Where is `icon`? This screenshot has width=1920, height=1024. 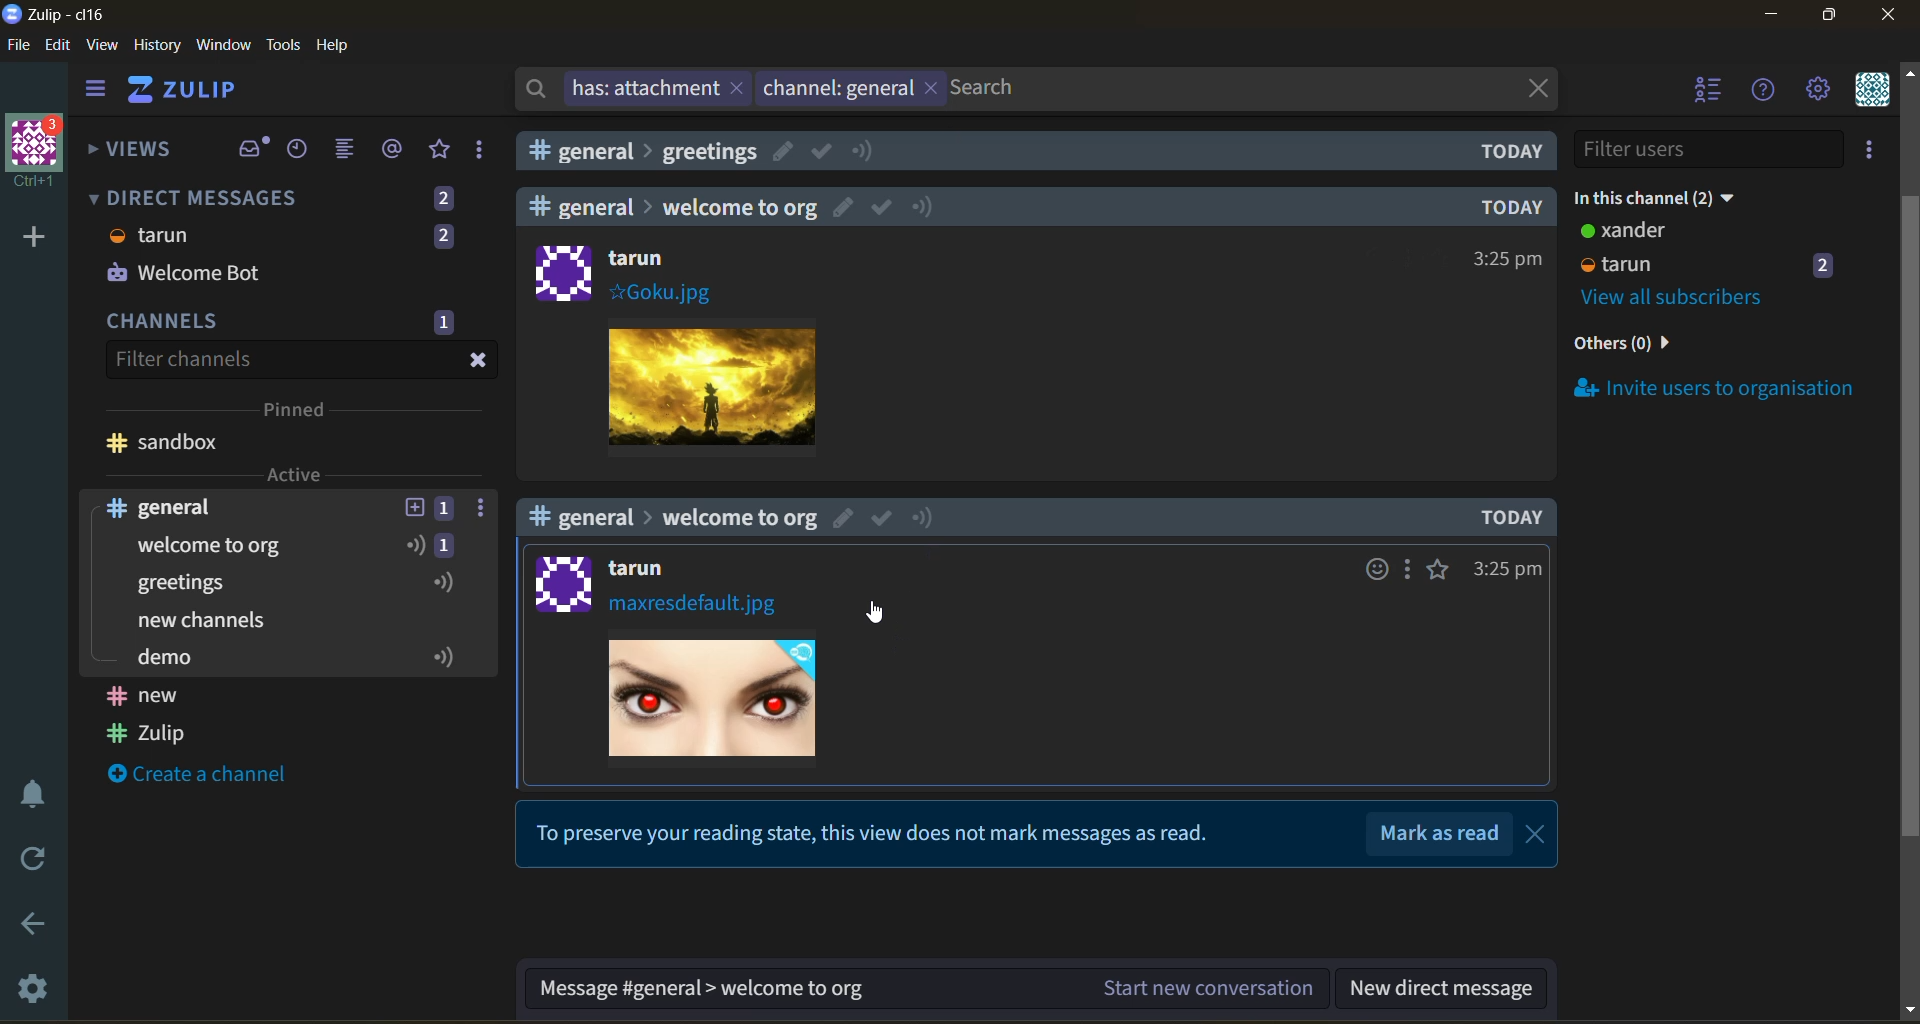
icon is located at coordinates (447, 658).